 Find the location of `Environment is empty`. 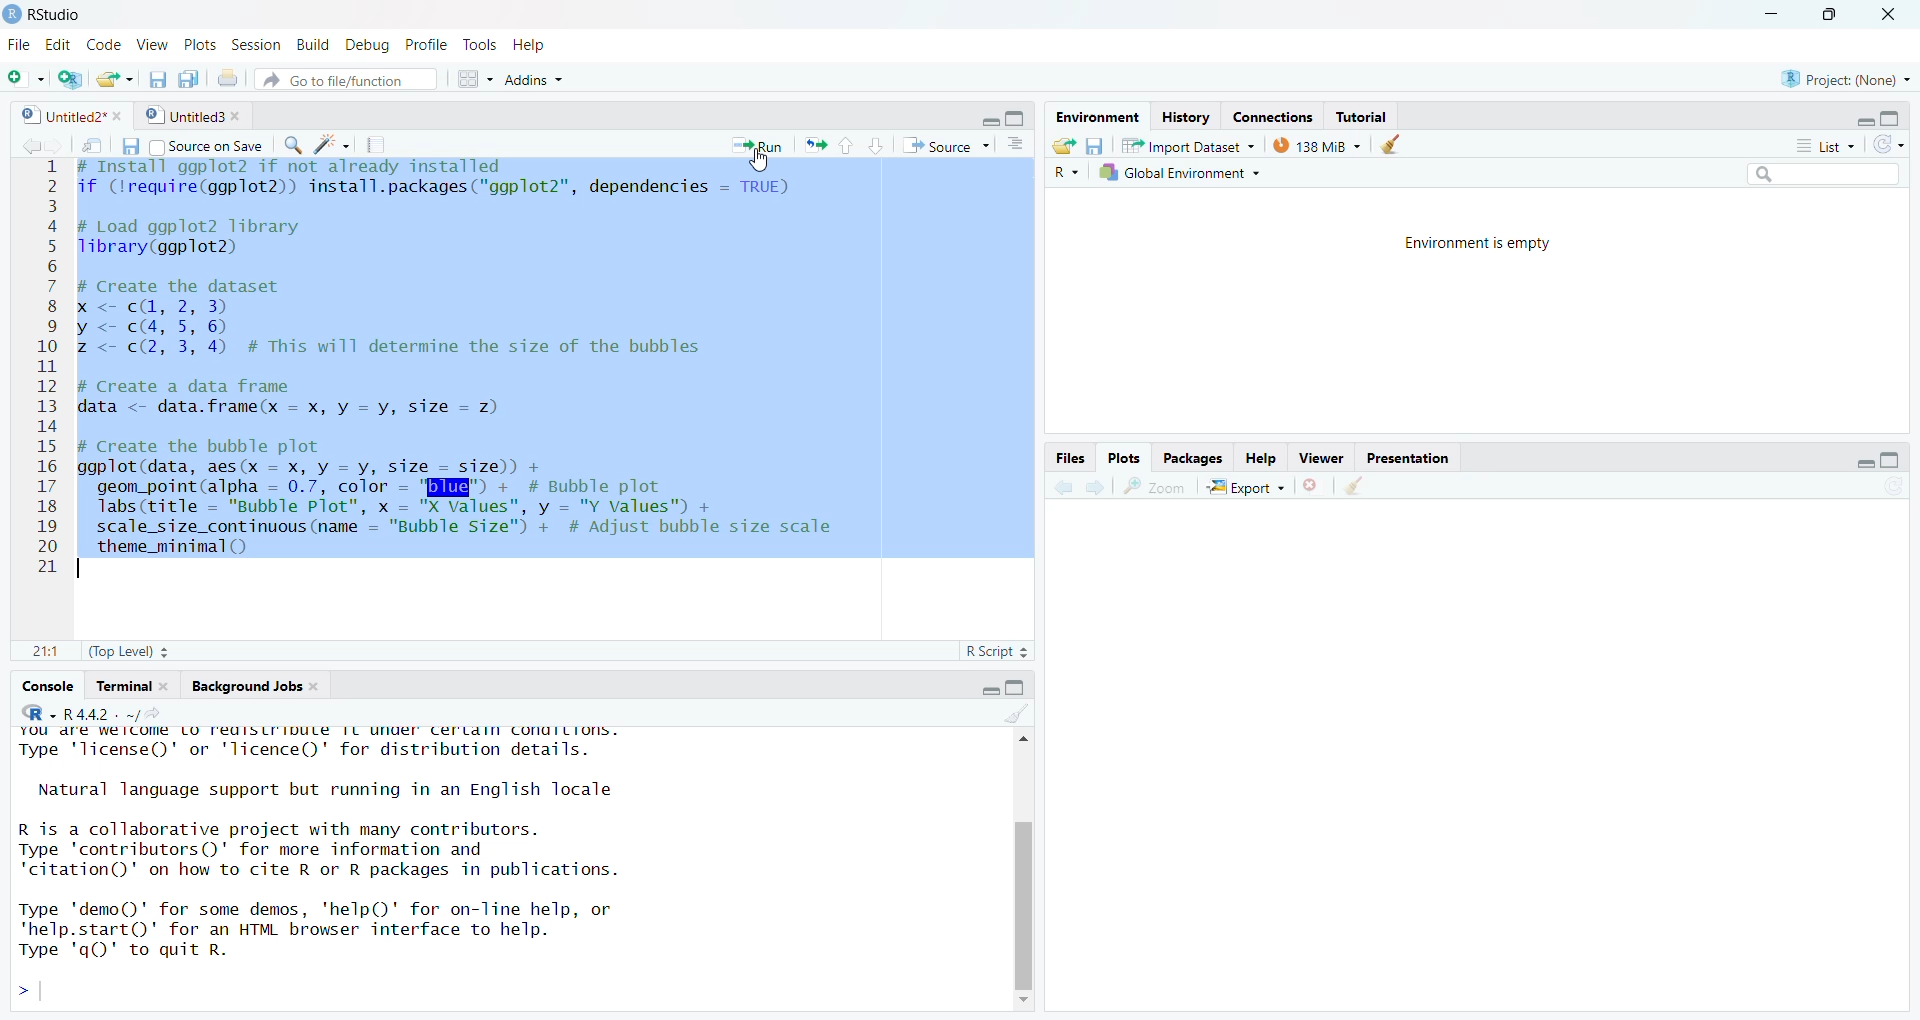

Environment is empty is located at coordinates (1477, 245).